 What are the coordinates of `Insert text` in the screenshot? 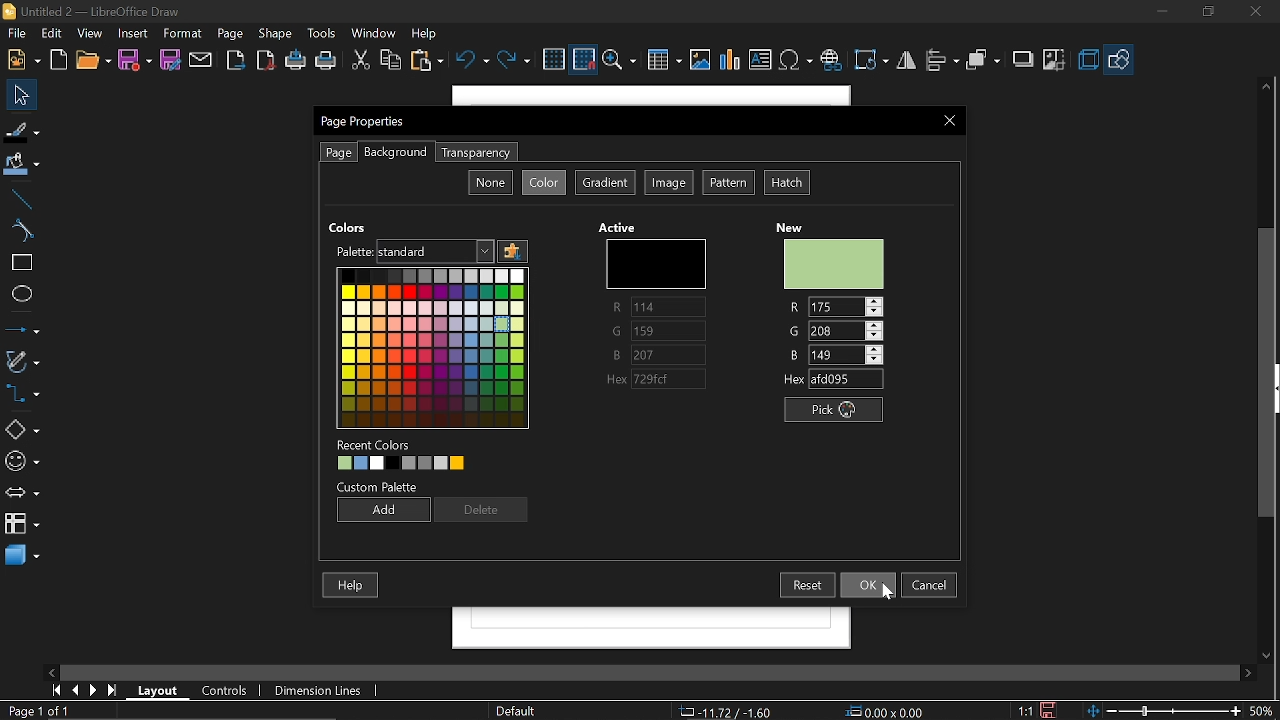 It's located at (760, 60).